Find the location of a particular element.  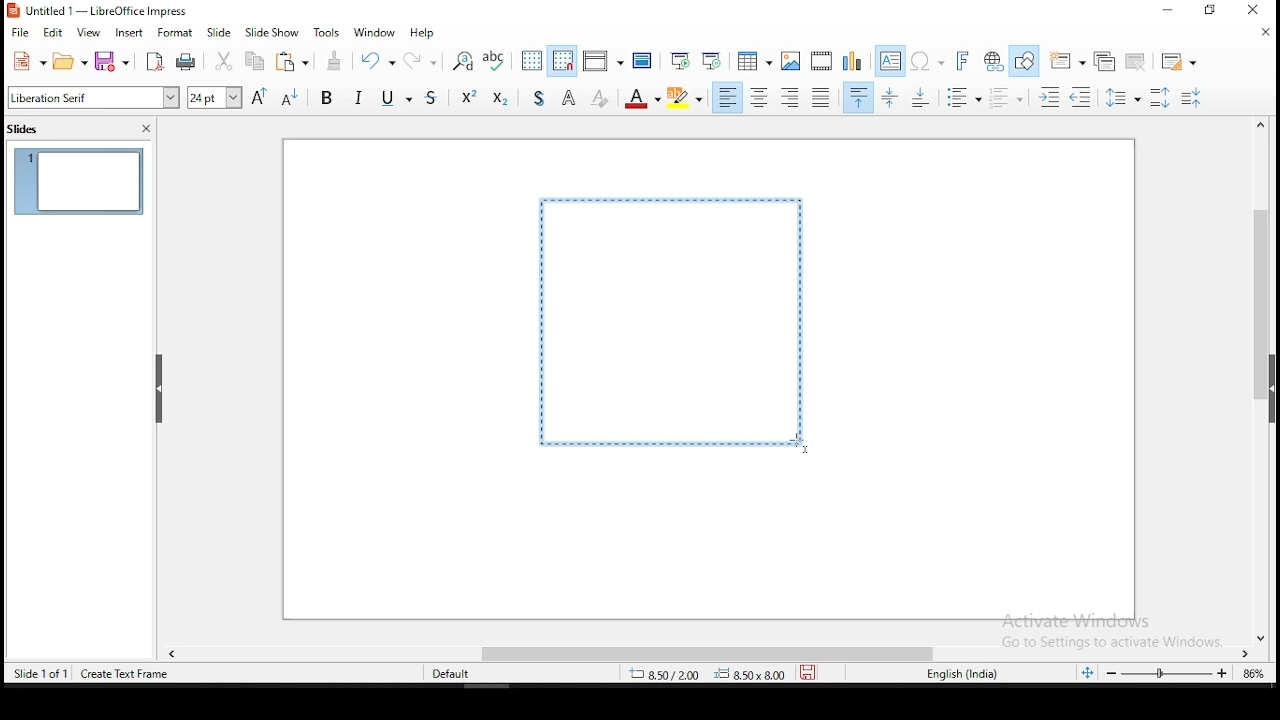

slide is located at coordinates (223, 32).